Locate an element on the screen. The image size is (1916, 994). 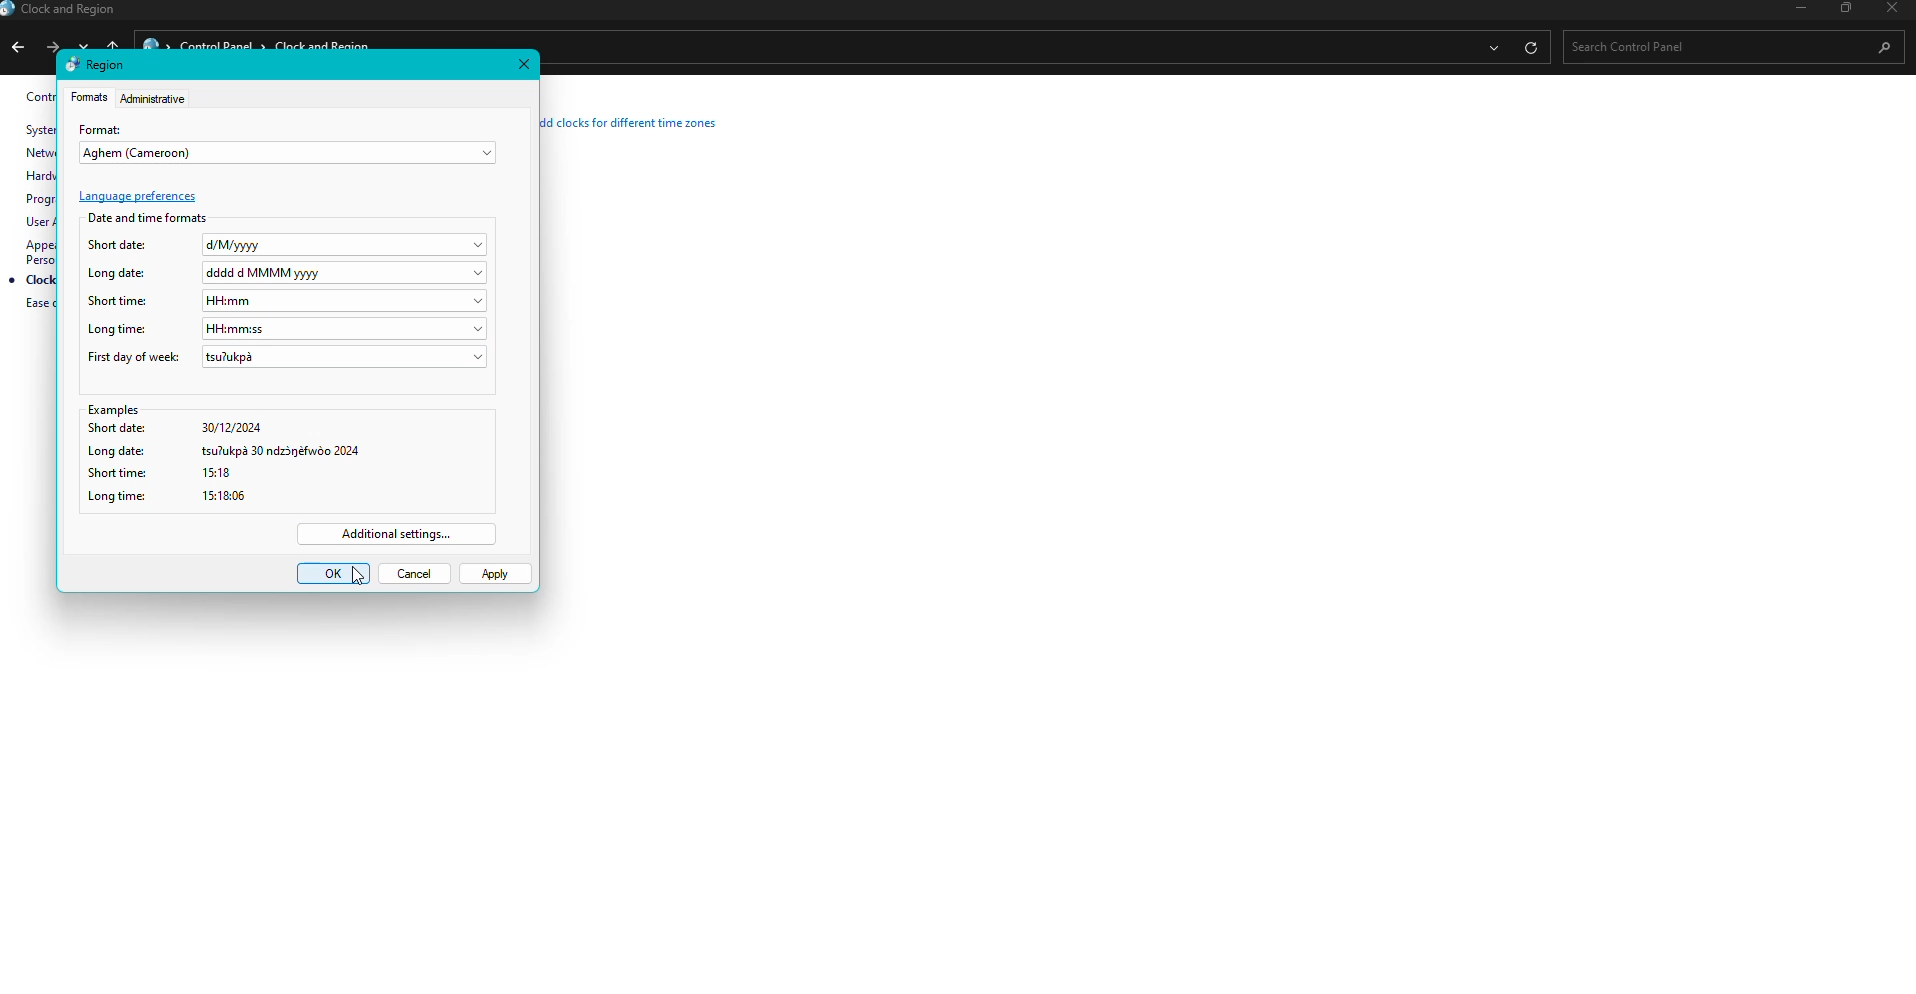
Region is located at coordinates (96, 64).